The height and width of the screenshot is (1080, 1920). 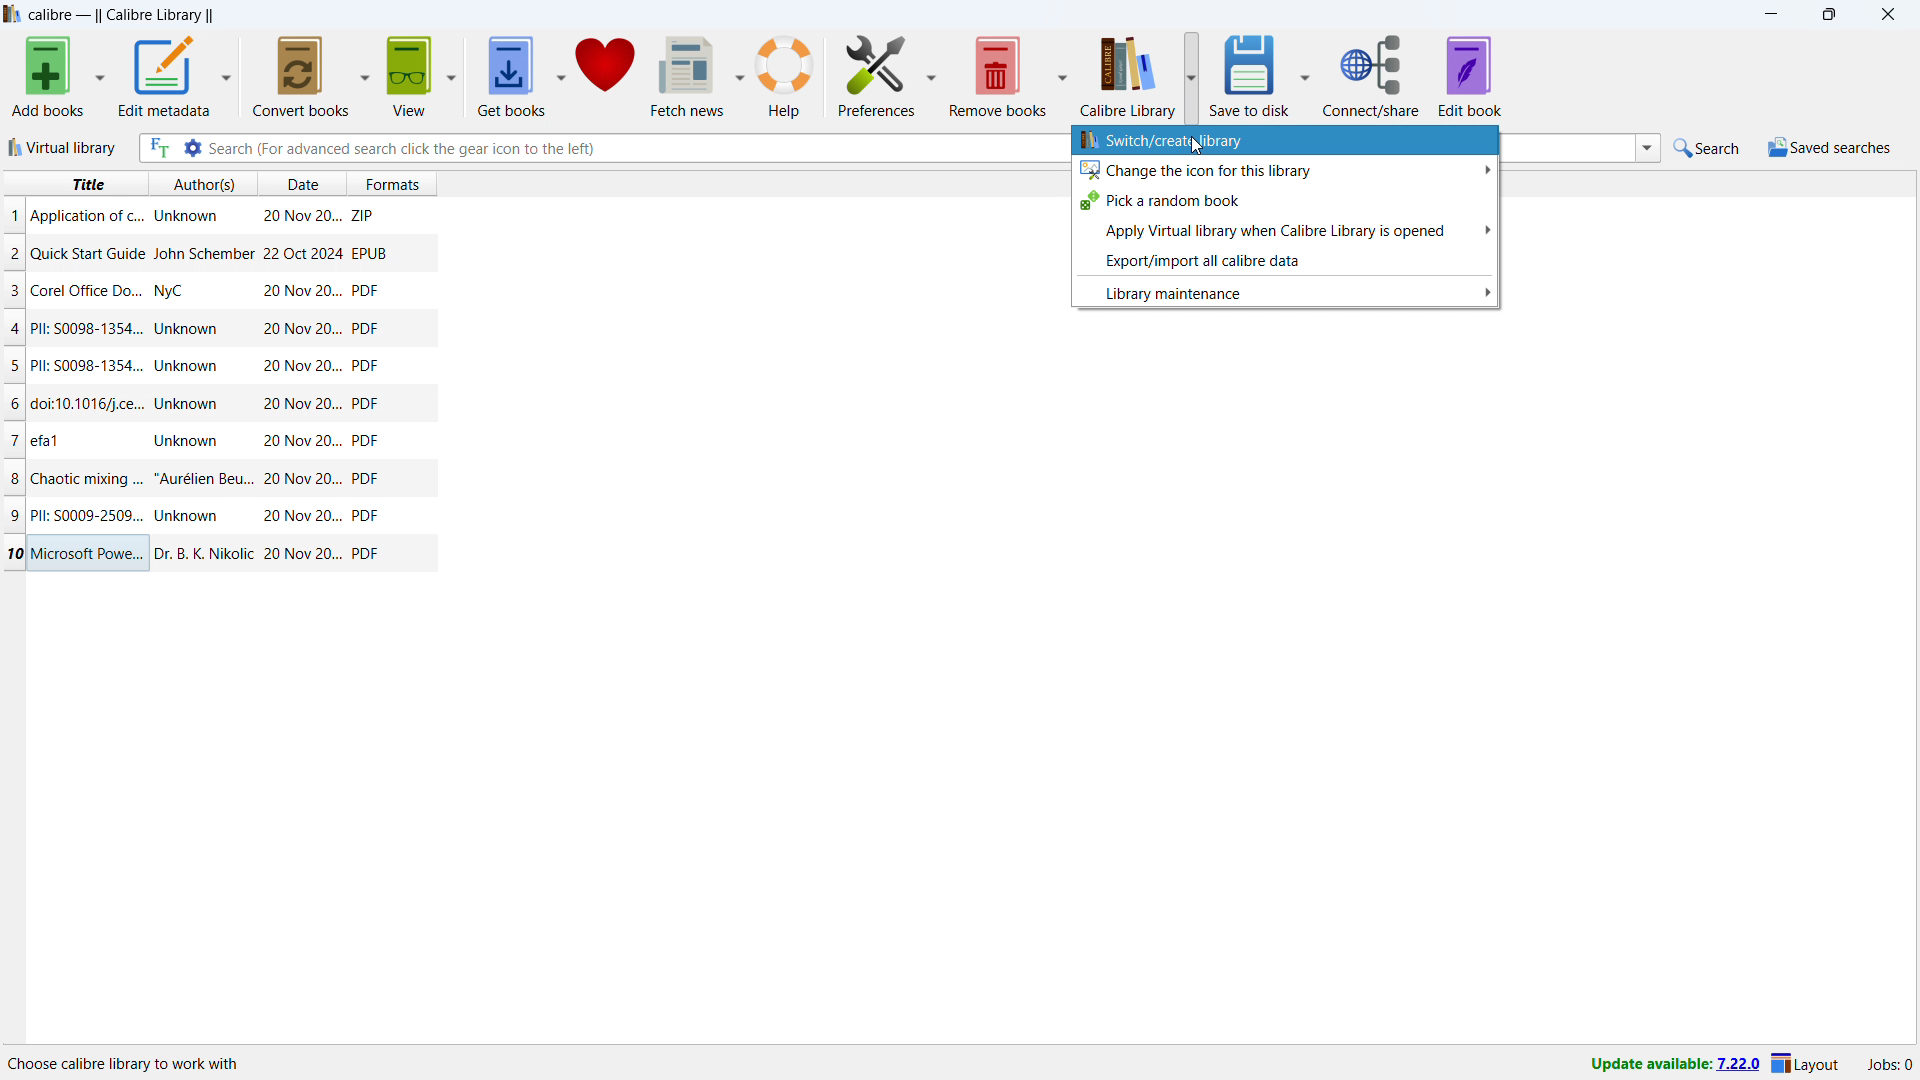 What do you see at coordinates (92, 290) in the screenshot?
I see `Title` at bounding box center [92, 290].